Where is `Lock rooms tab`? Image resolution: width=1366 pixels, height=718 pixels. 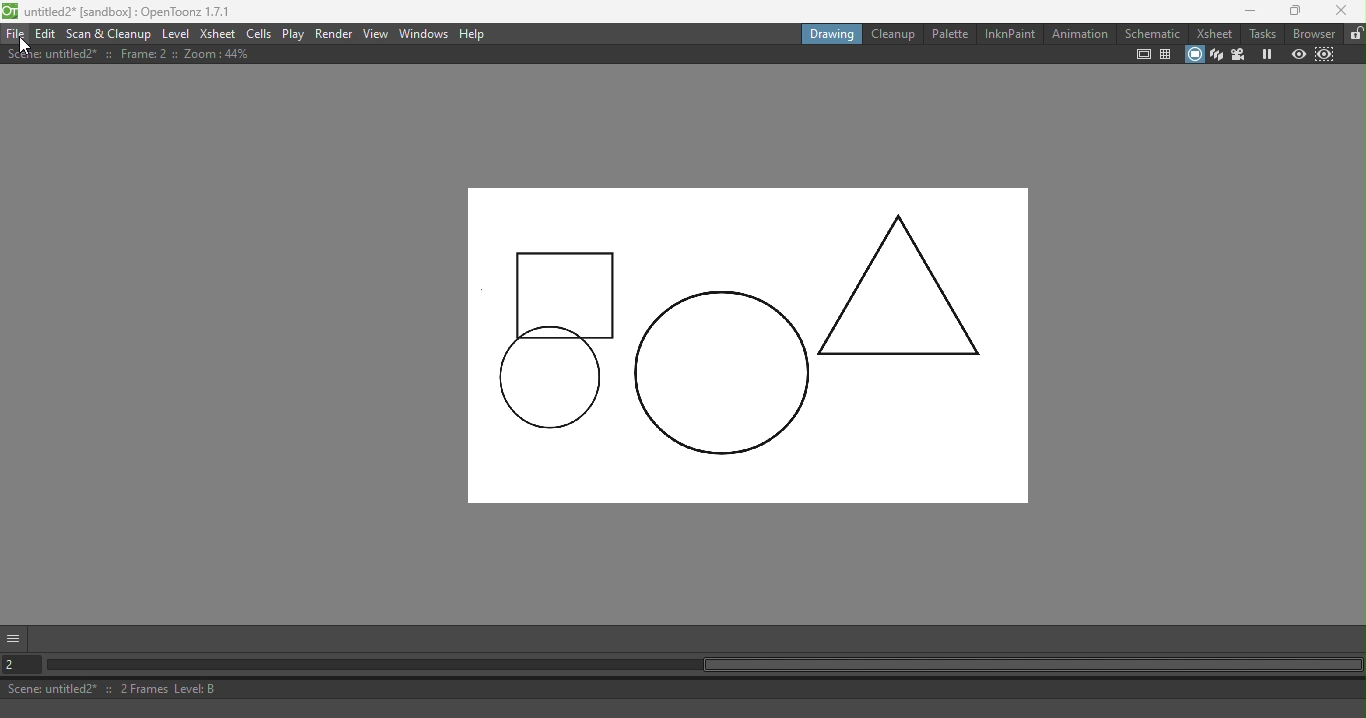
Lock rooms tab is located at coordinates (1354, 34).